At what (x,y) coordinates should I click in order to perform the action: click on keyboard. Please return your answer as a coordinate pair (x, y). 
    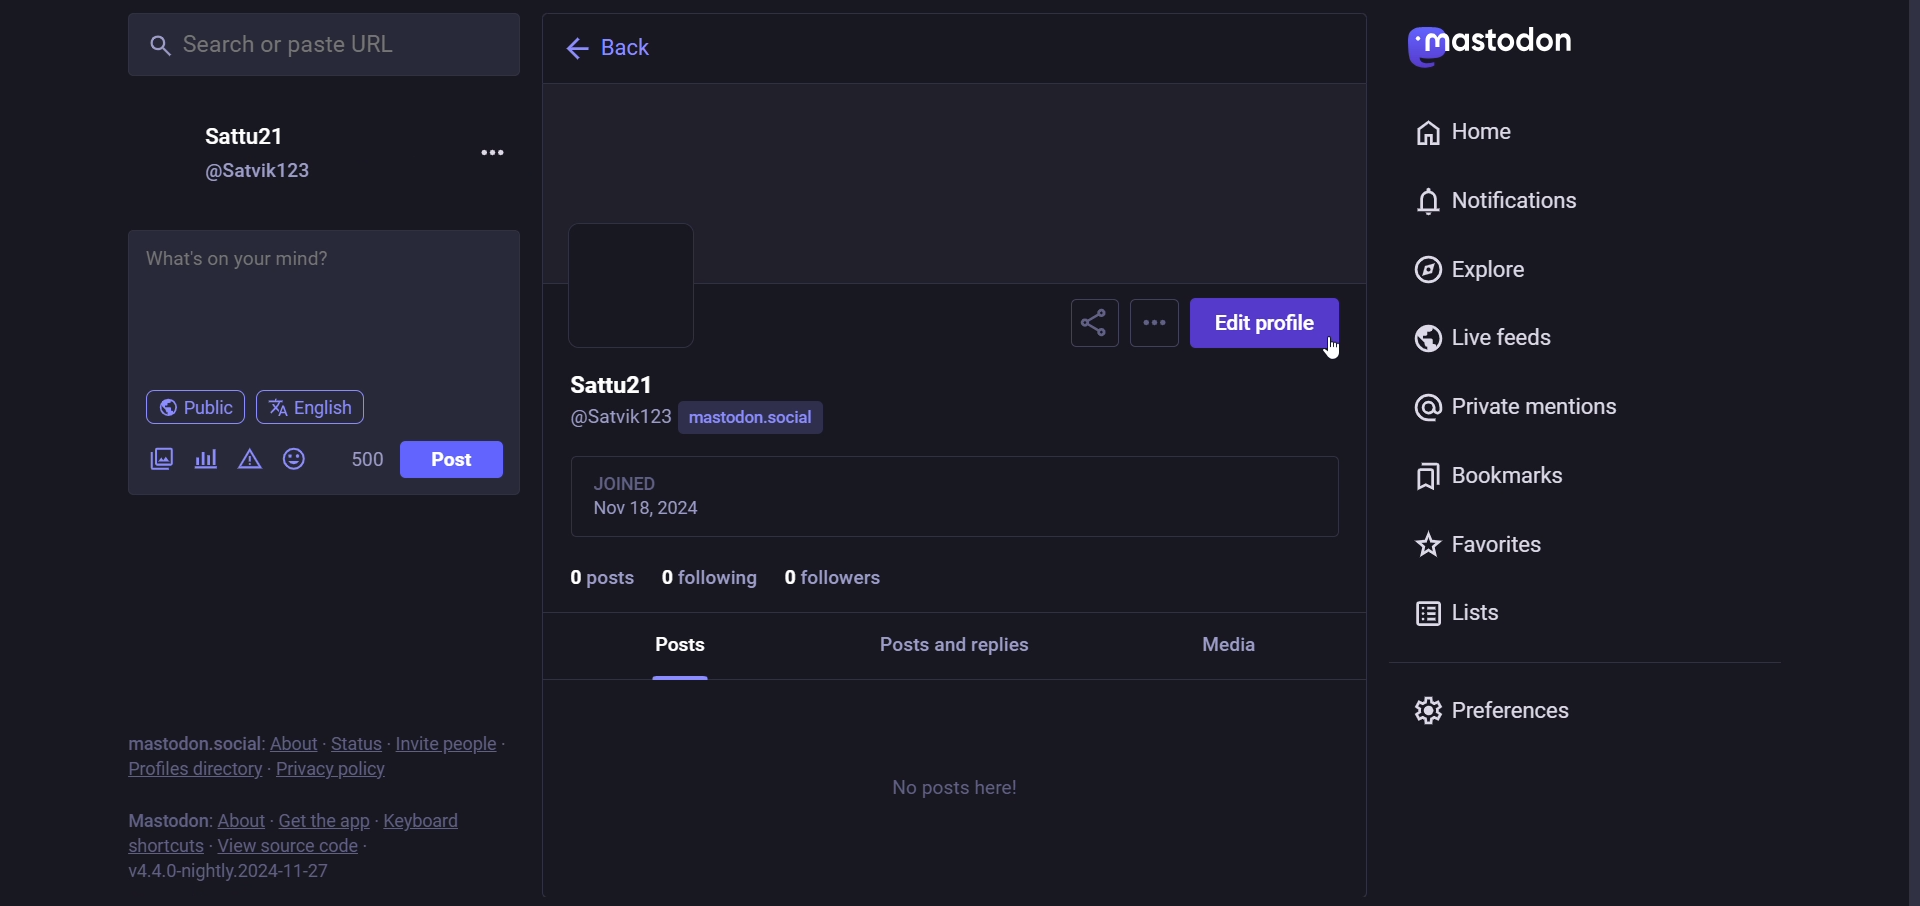
    Looking at the image, I should click on (428, 821).